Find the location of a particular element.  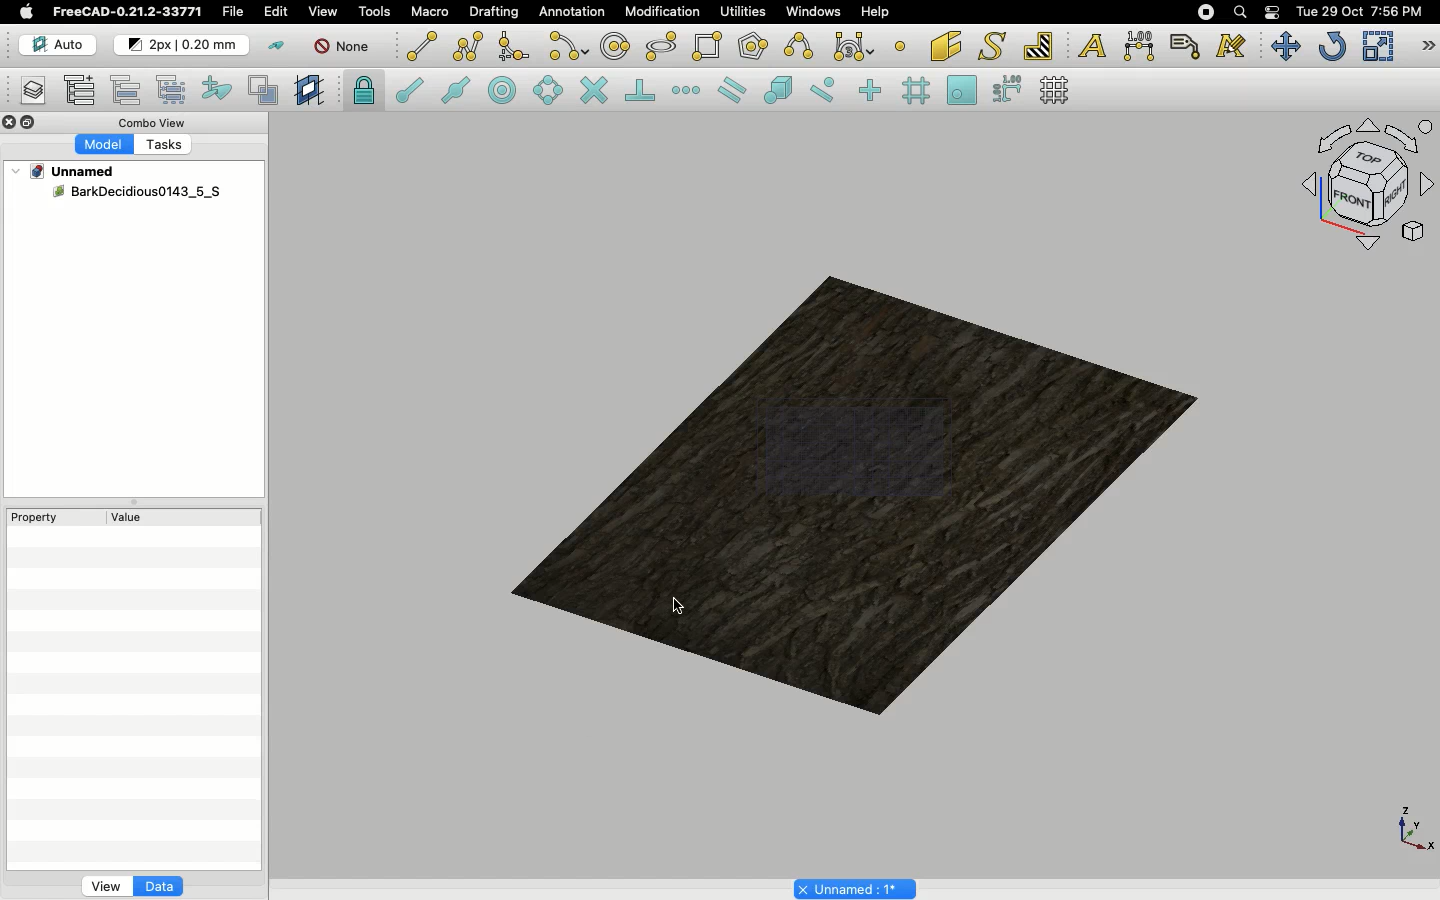

Annotation is located at coordinates (572, 11).